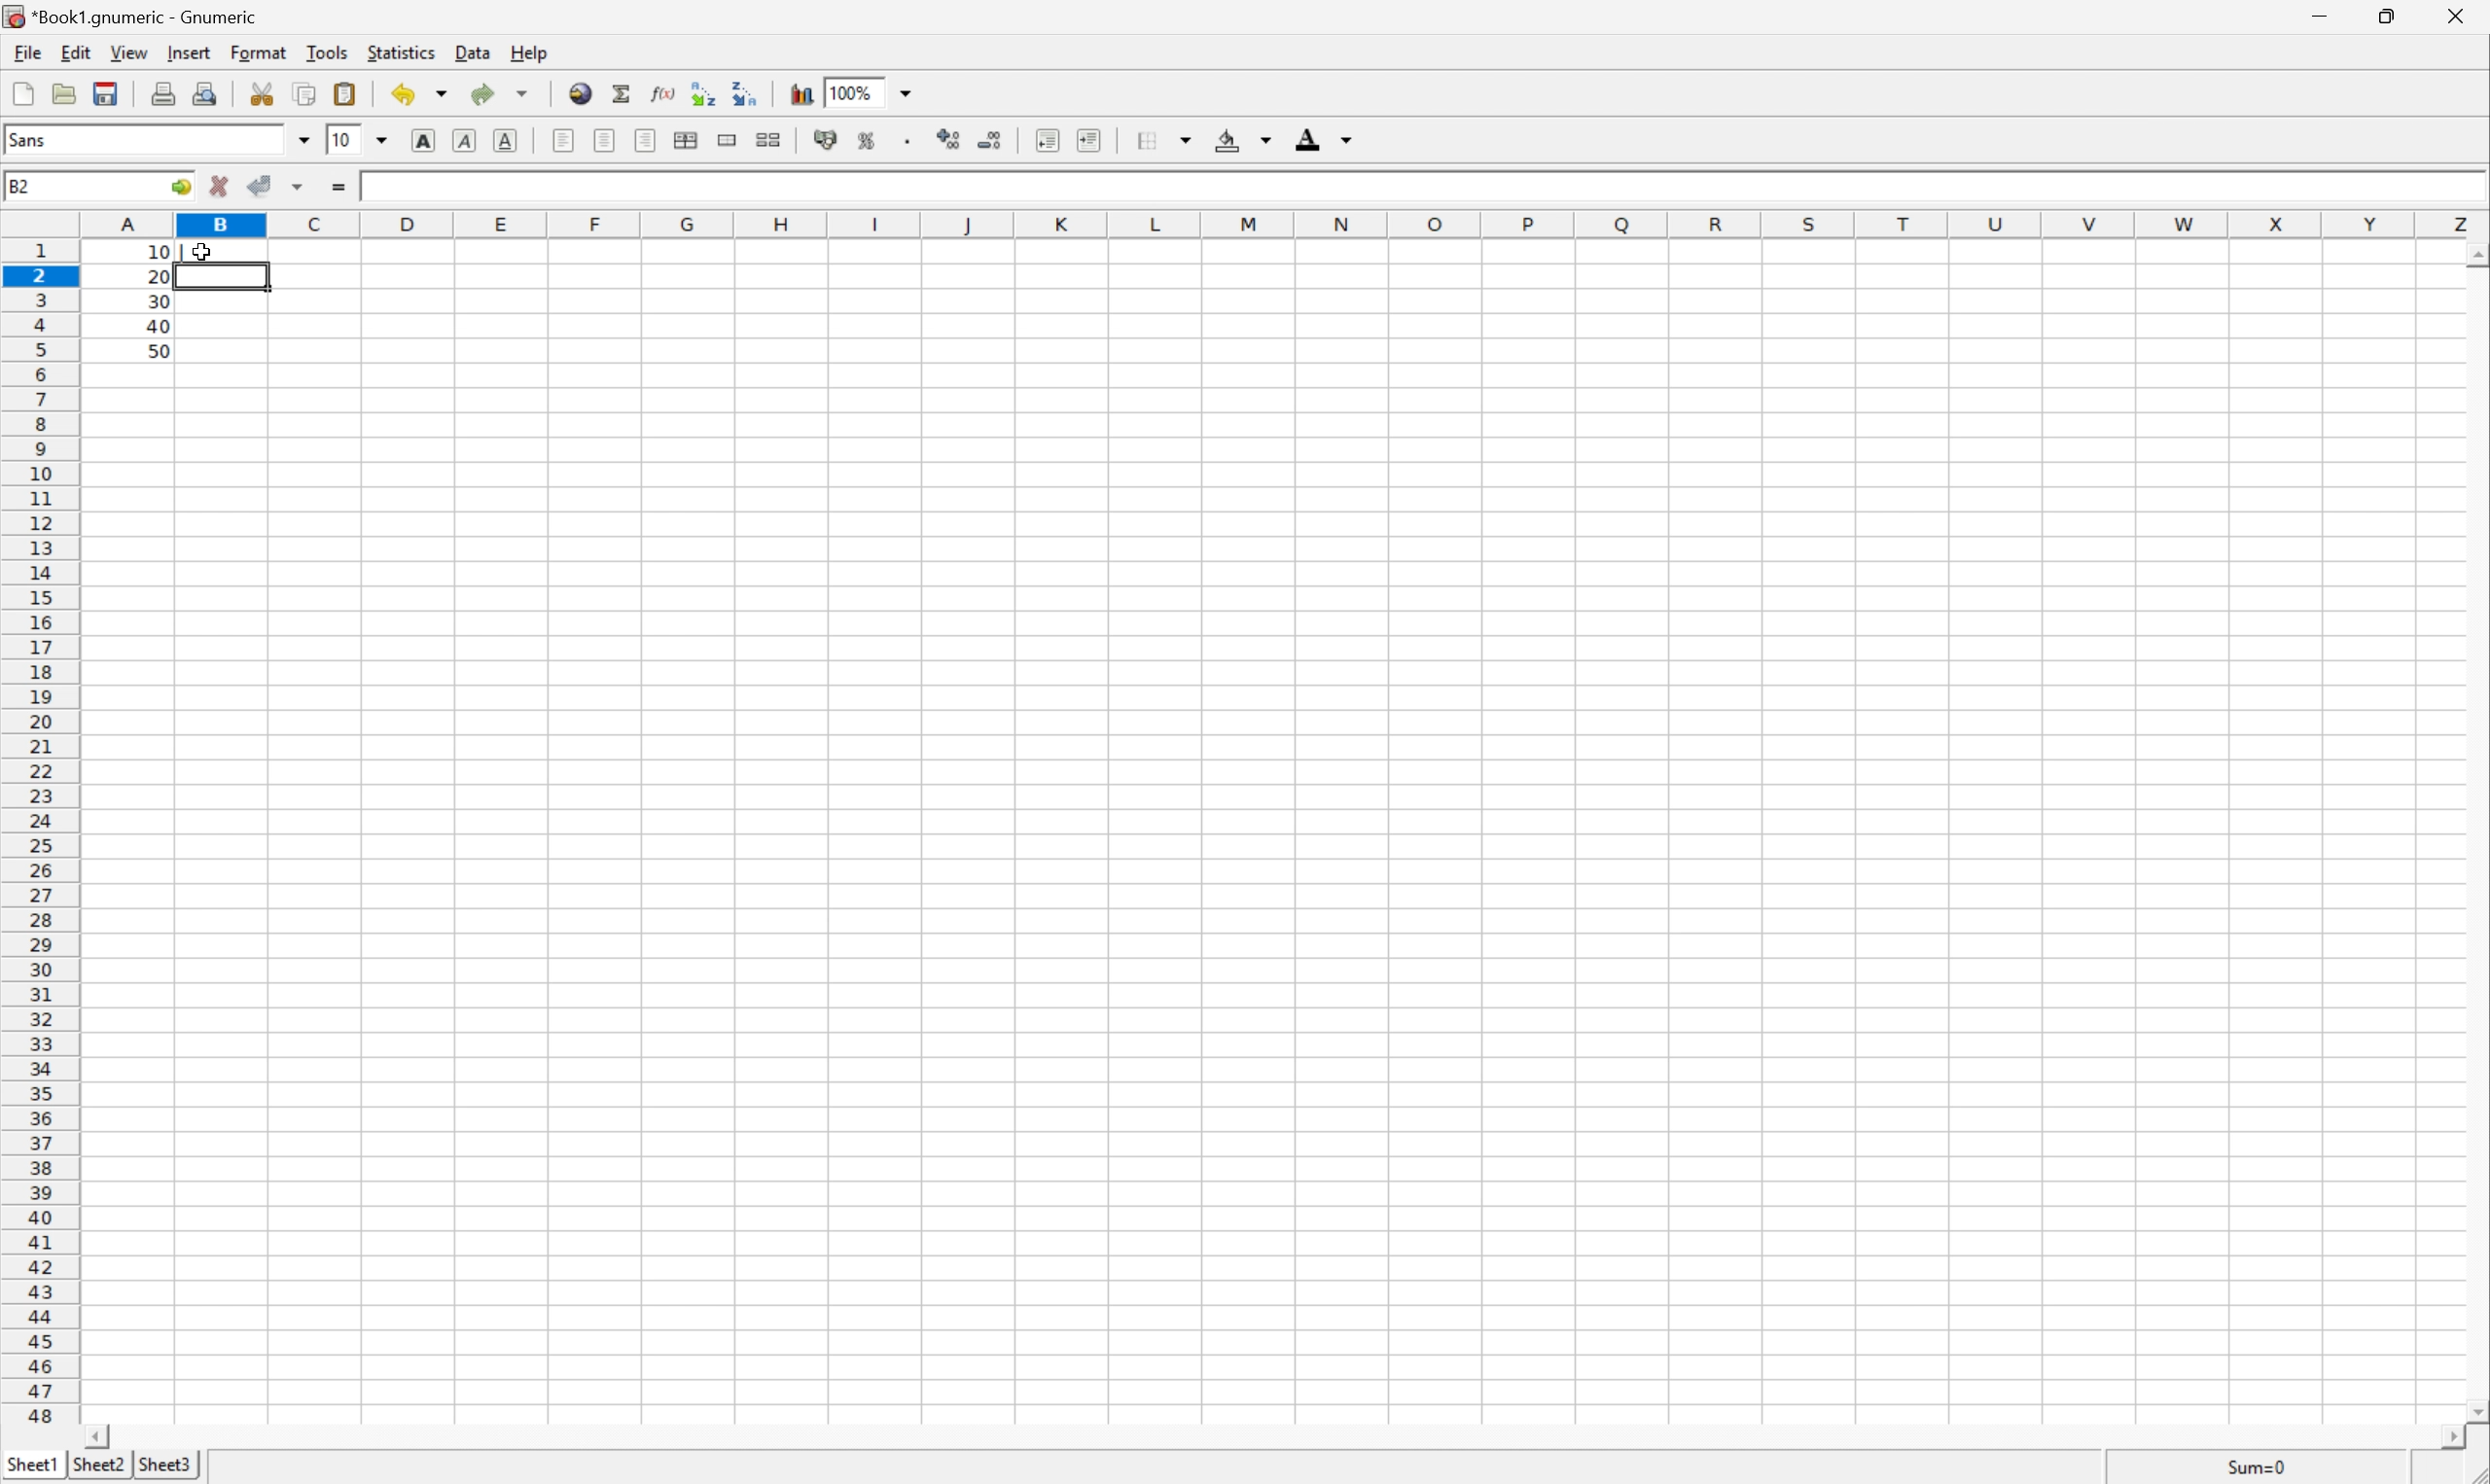 The height and width of the screenshot is (1484, 2490). What do you see at coordinates (2474, 1411) in the screenshot?
I see `Scroll Down` at bounding box center [2474, 1411].